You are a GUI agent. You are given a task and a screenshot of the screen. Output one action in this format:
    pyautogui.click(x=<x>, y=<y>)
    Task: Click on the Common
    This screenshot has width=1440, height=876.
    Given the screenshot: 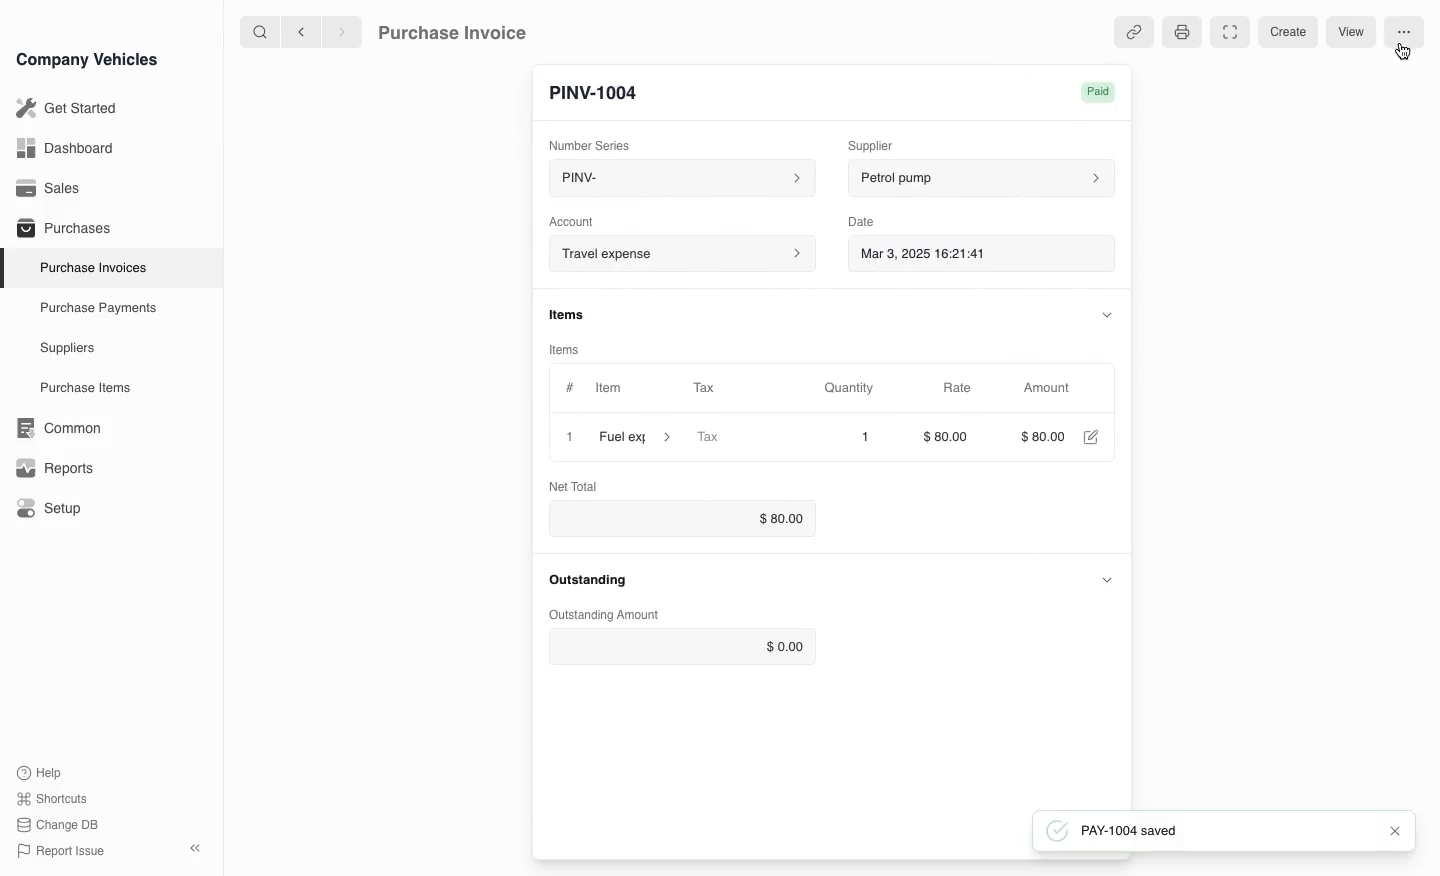 What is the action you would take?
    pyautogui.click(x=54, y=428)
    